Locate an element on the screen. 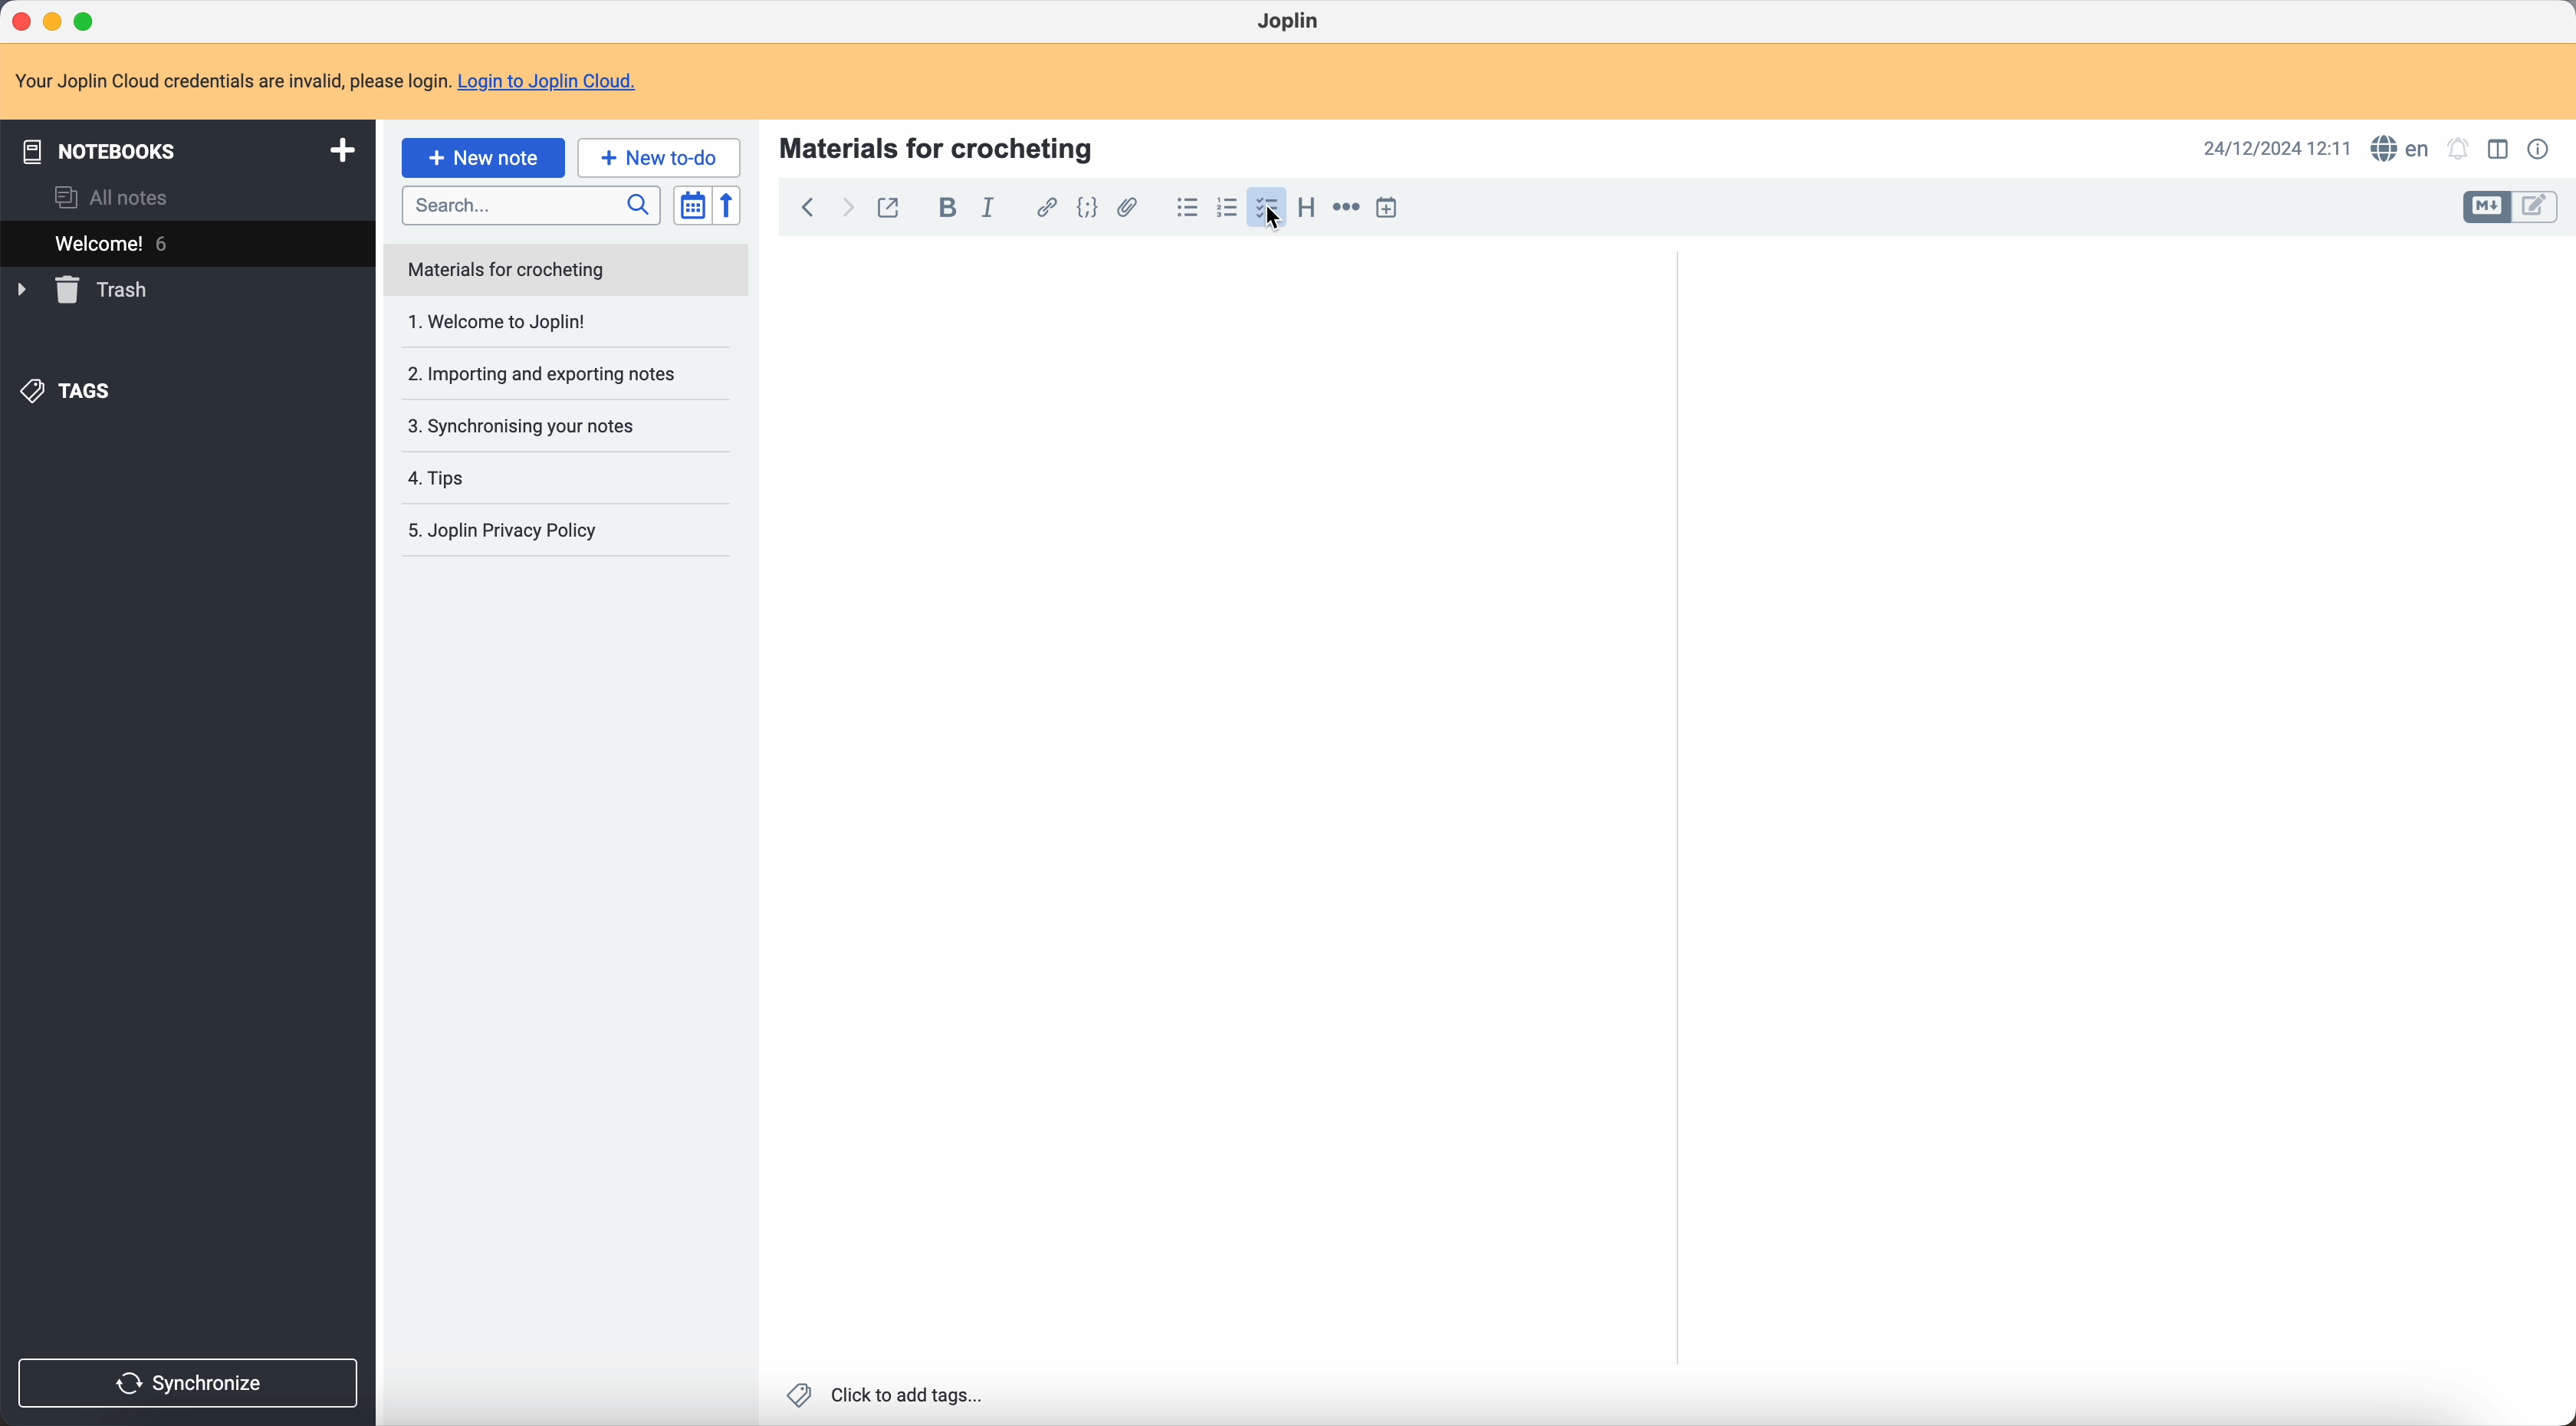  toggle edit layout is located at coordinates (2501, 148).